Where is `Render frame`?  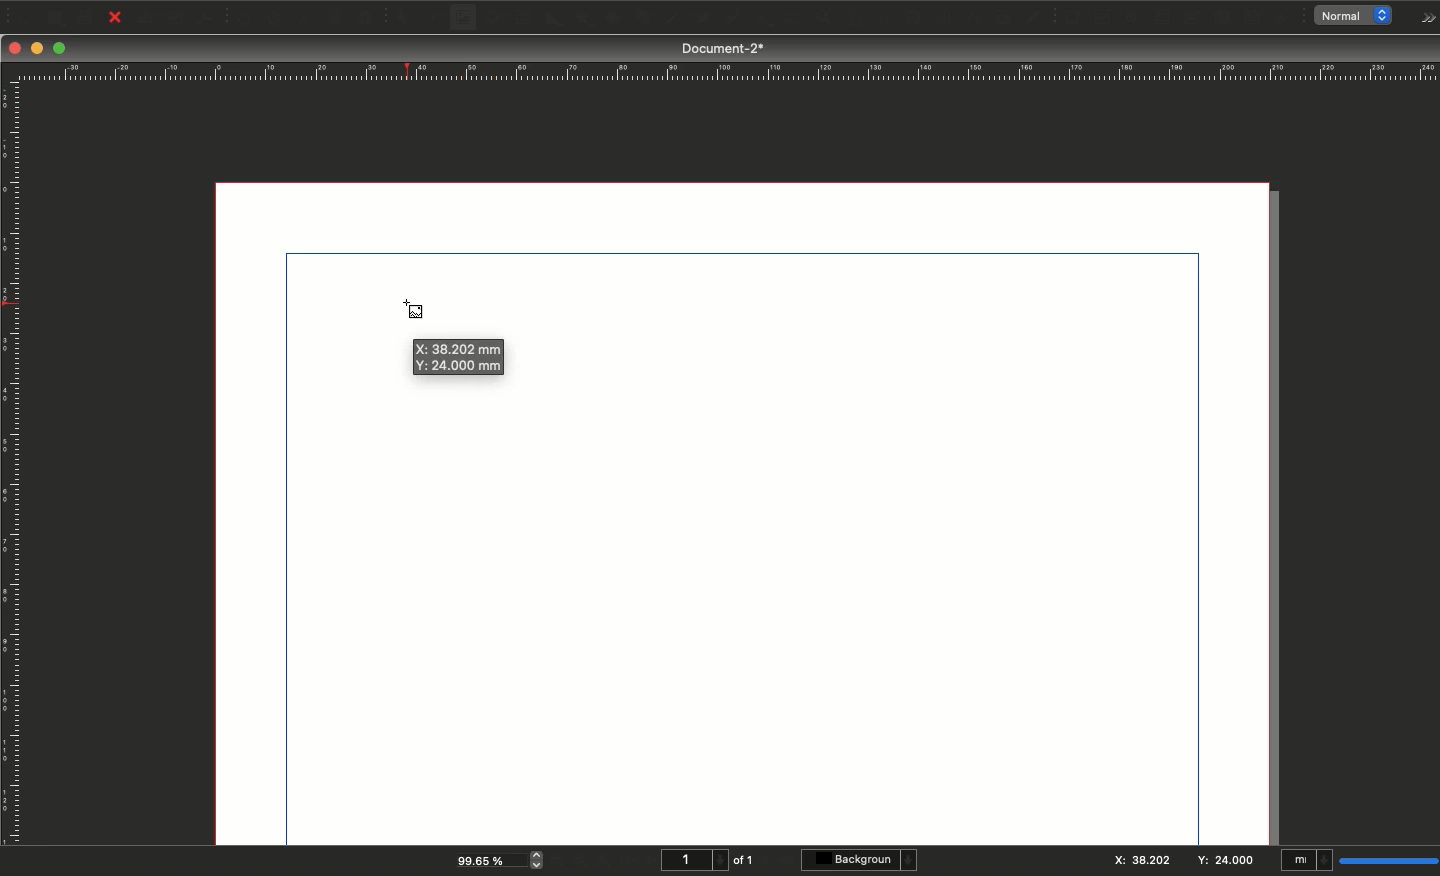 Render frame is located at coordinates (491, 18).